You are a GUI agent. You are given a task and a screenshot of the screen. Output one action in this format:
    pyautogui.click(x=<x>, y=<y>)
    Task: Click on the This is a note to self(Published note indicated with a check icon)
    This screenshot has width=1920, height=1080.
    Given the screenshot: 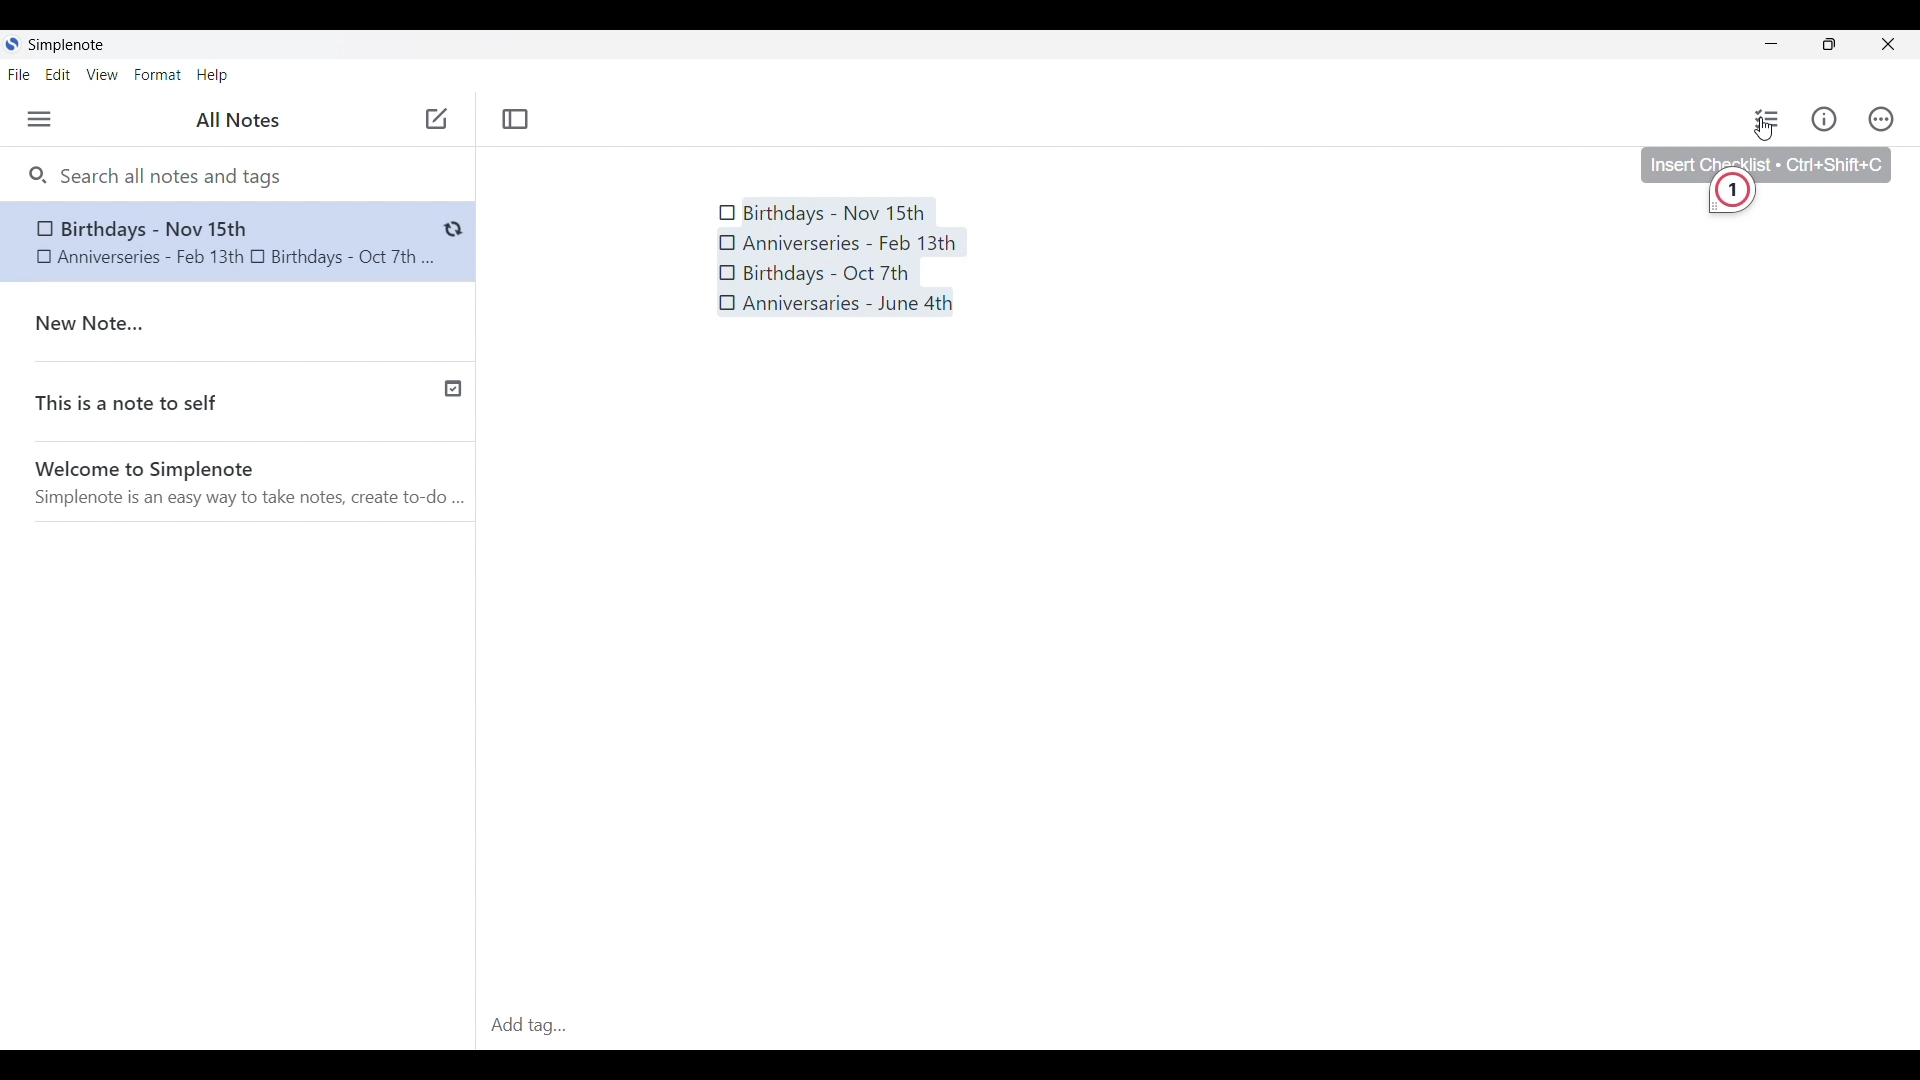 What is the action you would take?
    pyautogui.click(x=239, y=407)
    